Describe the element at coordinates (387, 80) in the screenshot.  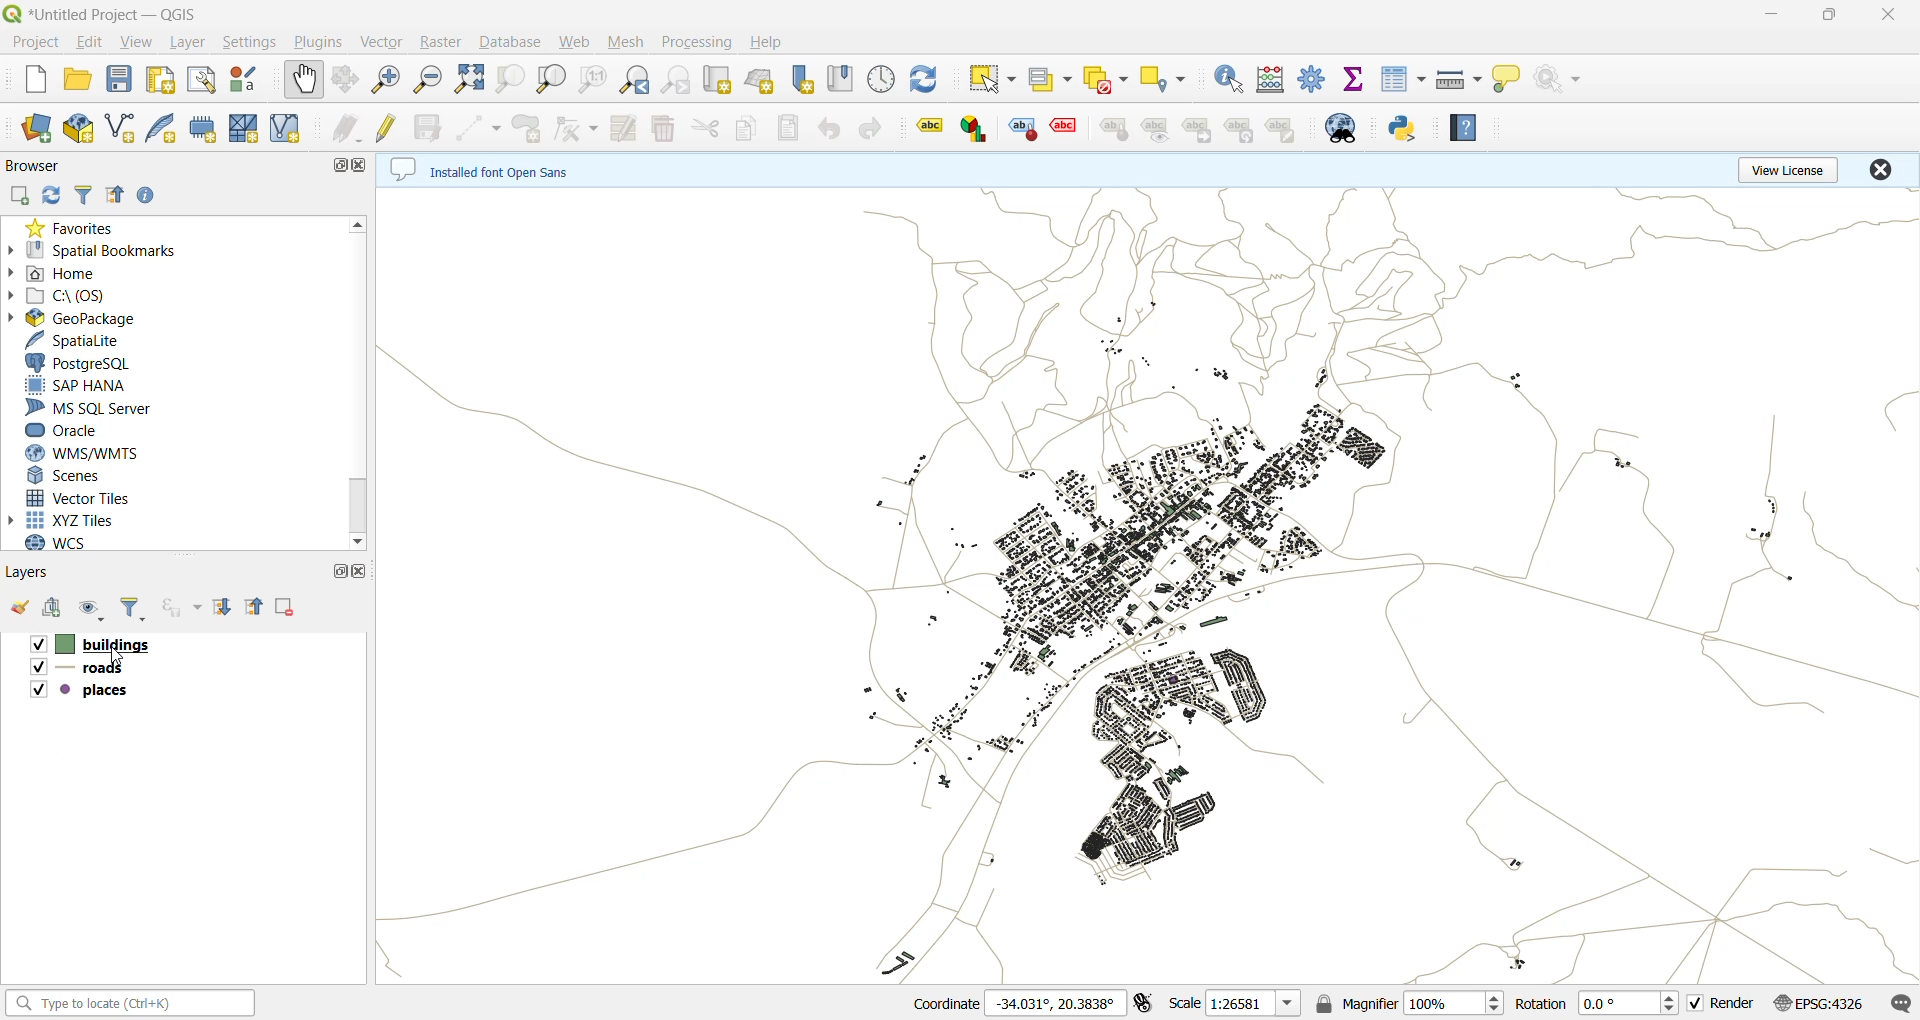
I see `zoom in` at that location.